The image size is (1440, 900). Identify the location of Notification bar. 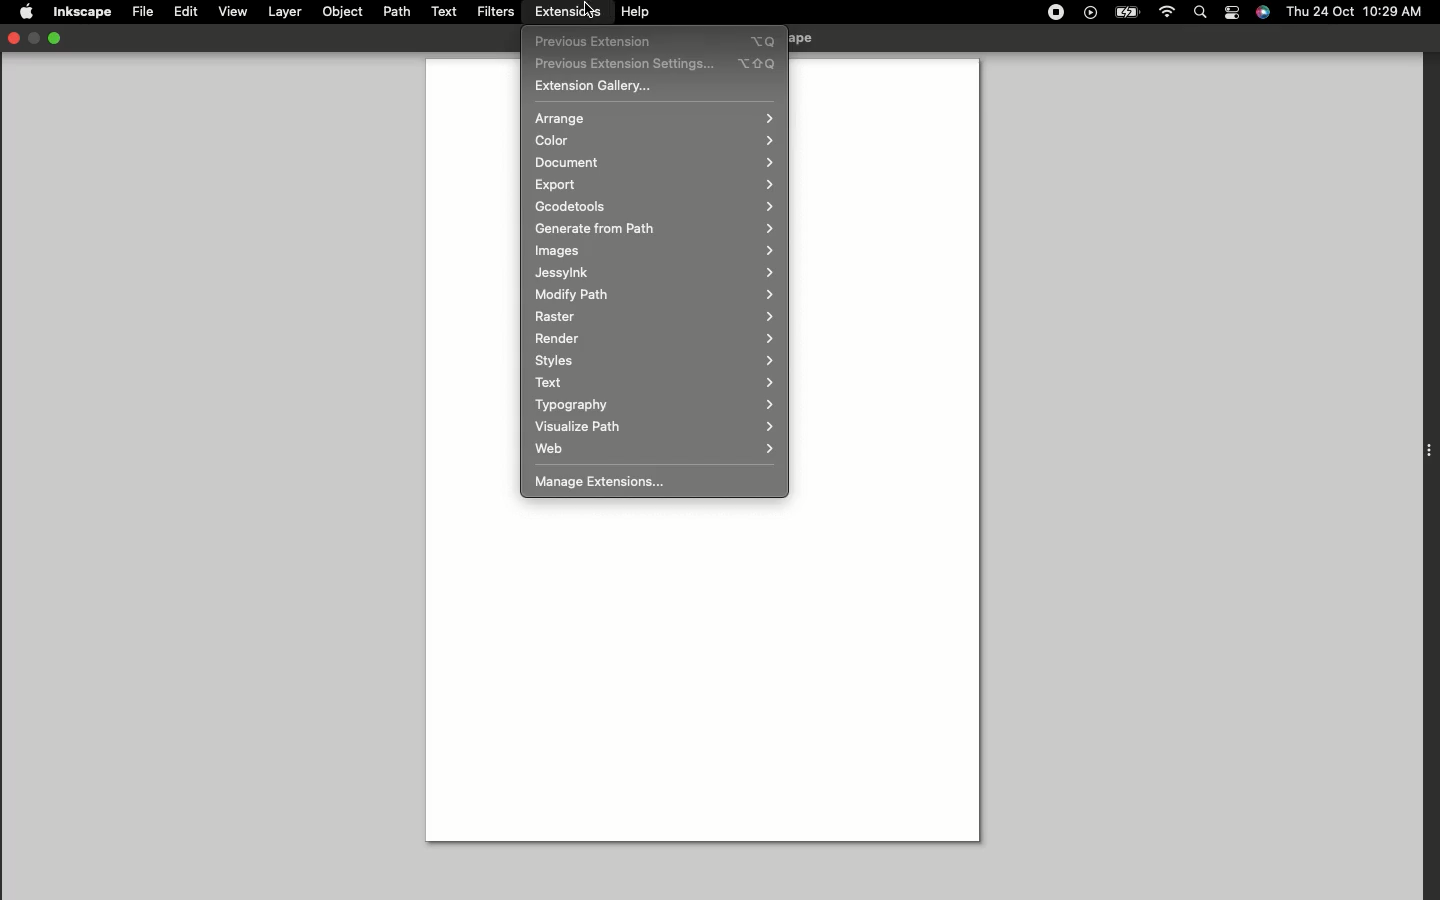
(1232, 13).